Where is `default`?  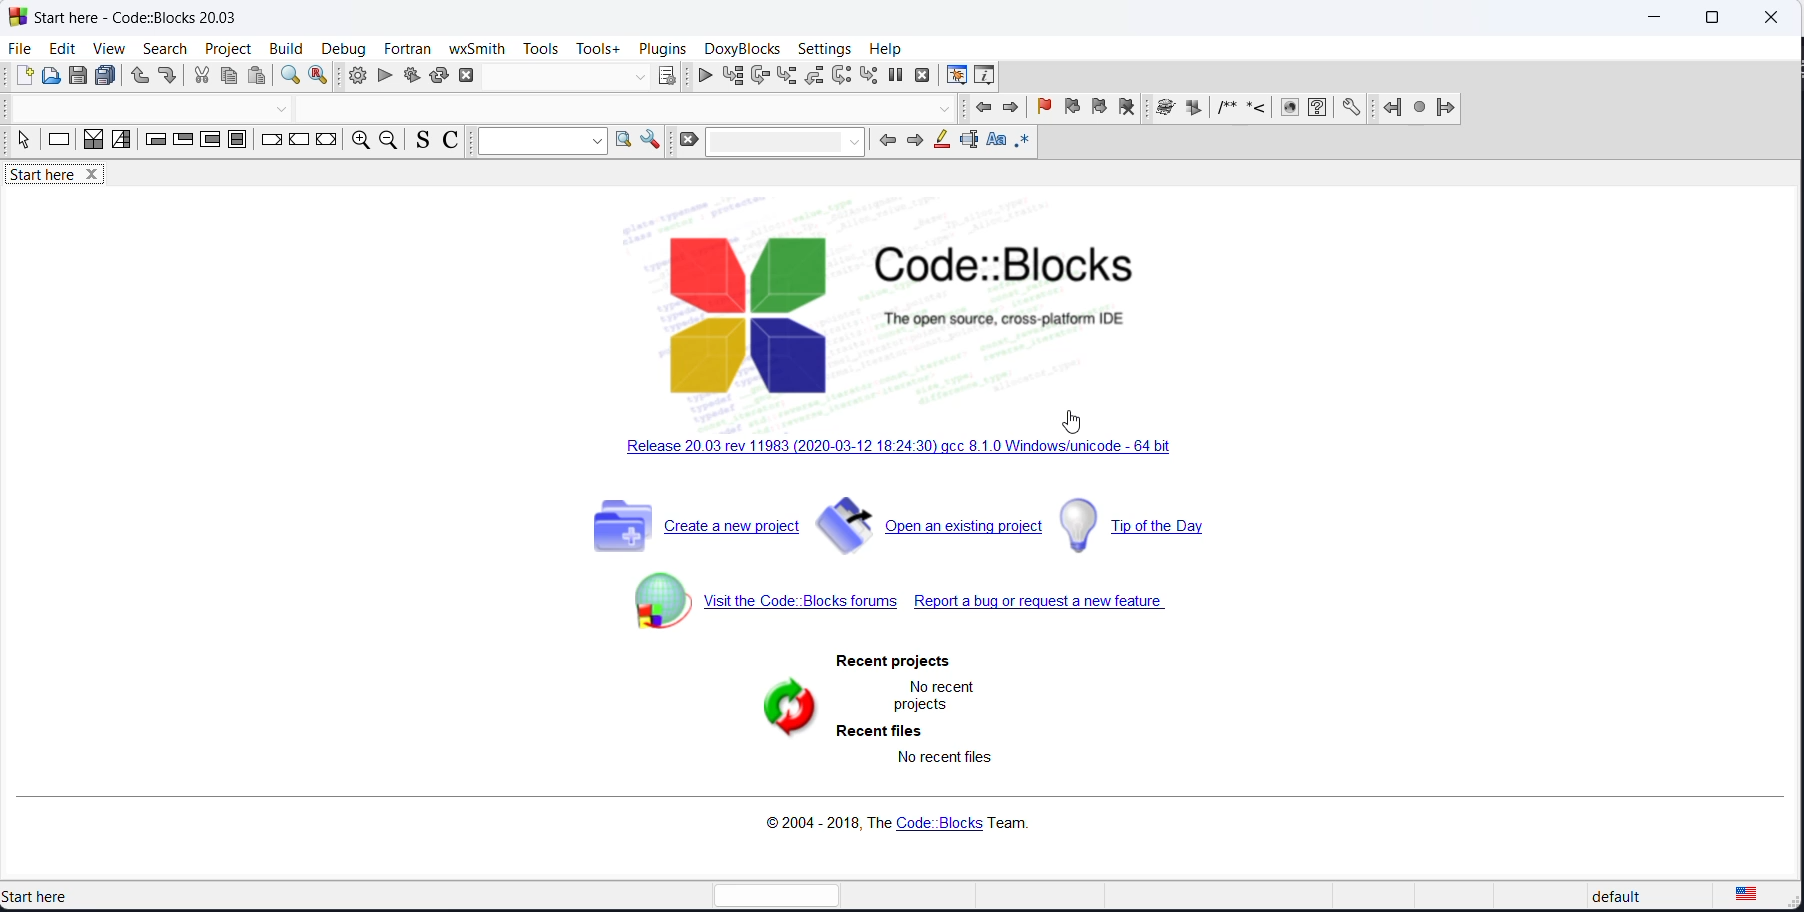
default is located at coordinates (1611, 898).